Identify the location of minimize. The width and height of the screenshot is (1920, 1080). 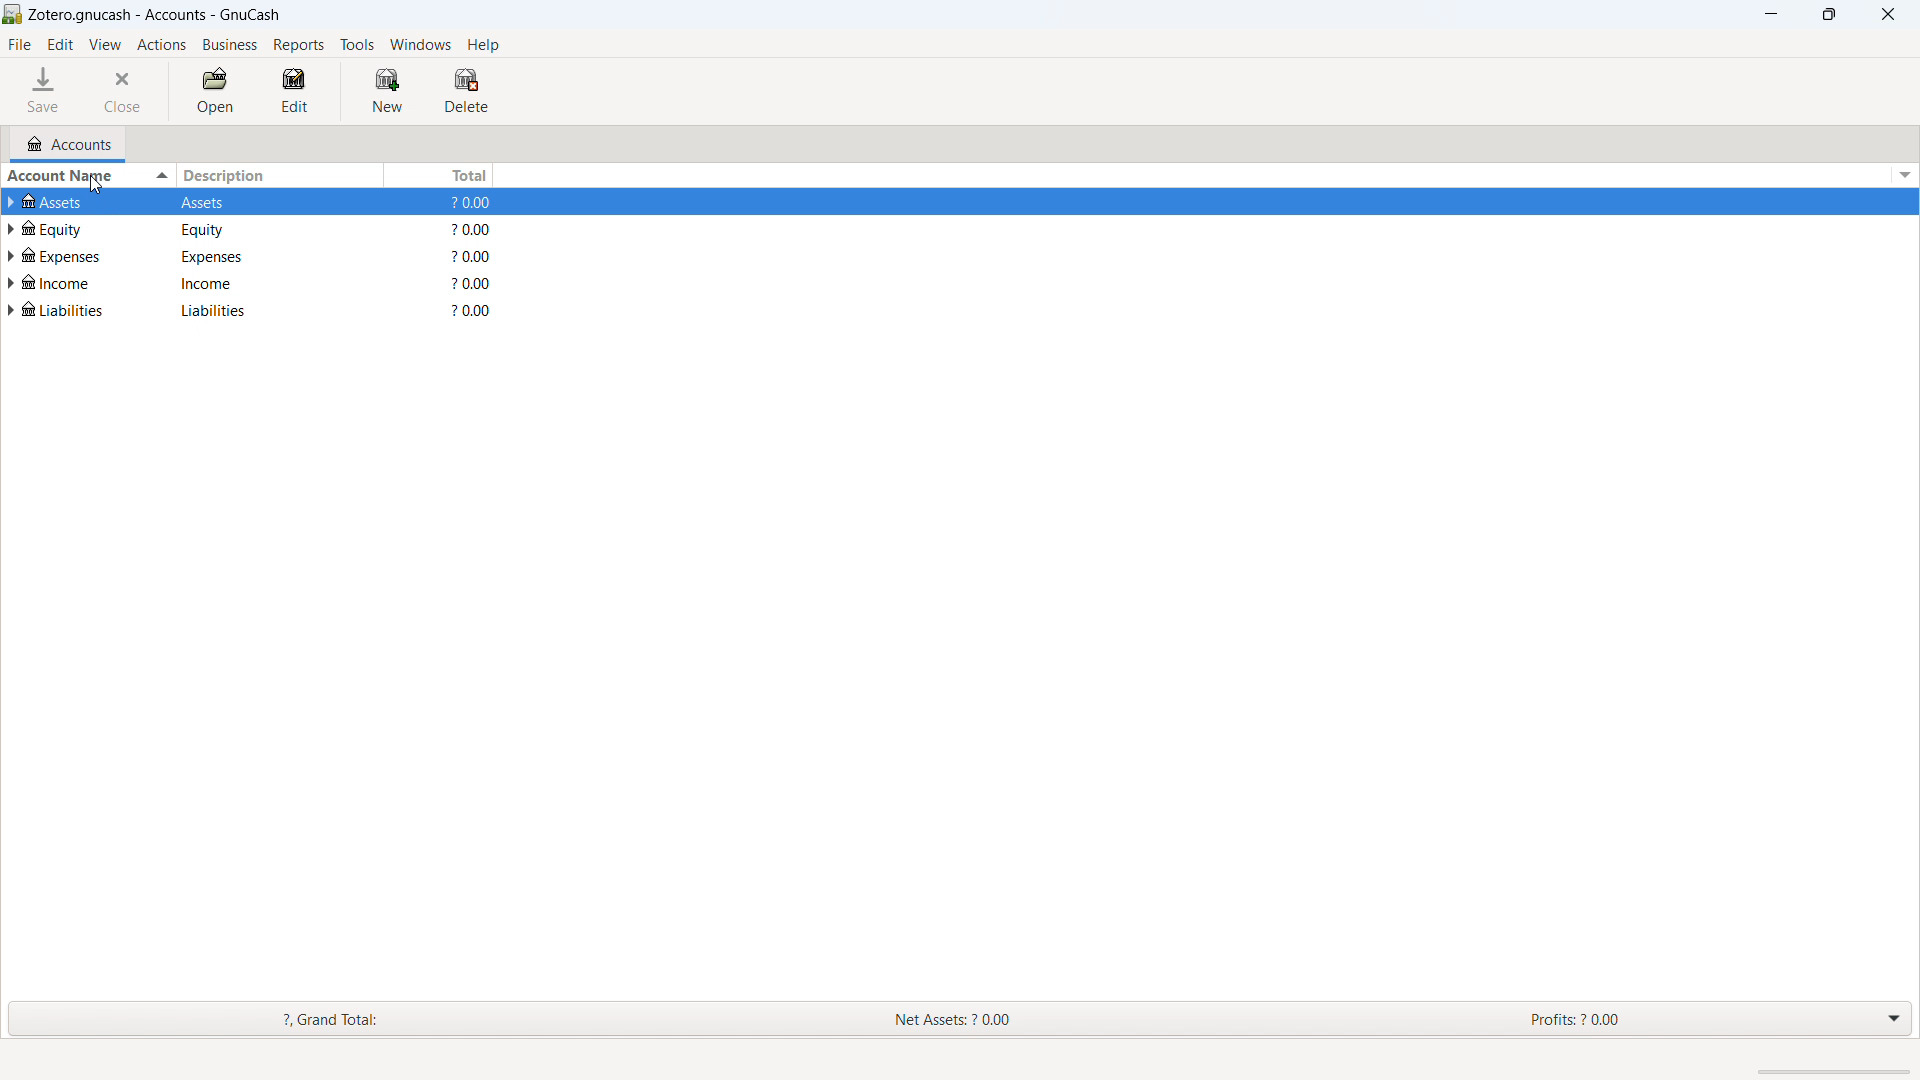
(1769, 14).